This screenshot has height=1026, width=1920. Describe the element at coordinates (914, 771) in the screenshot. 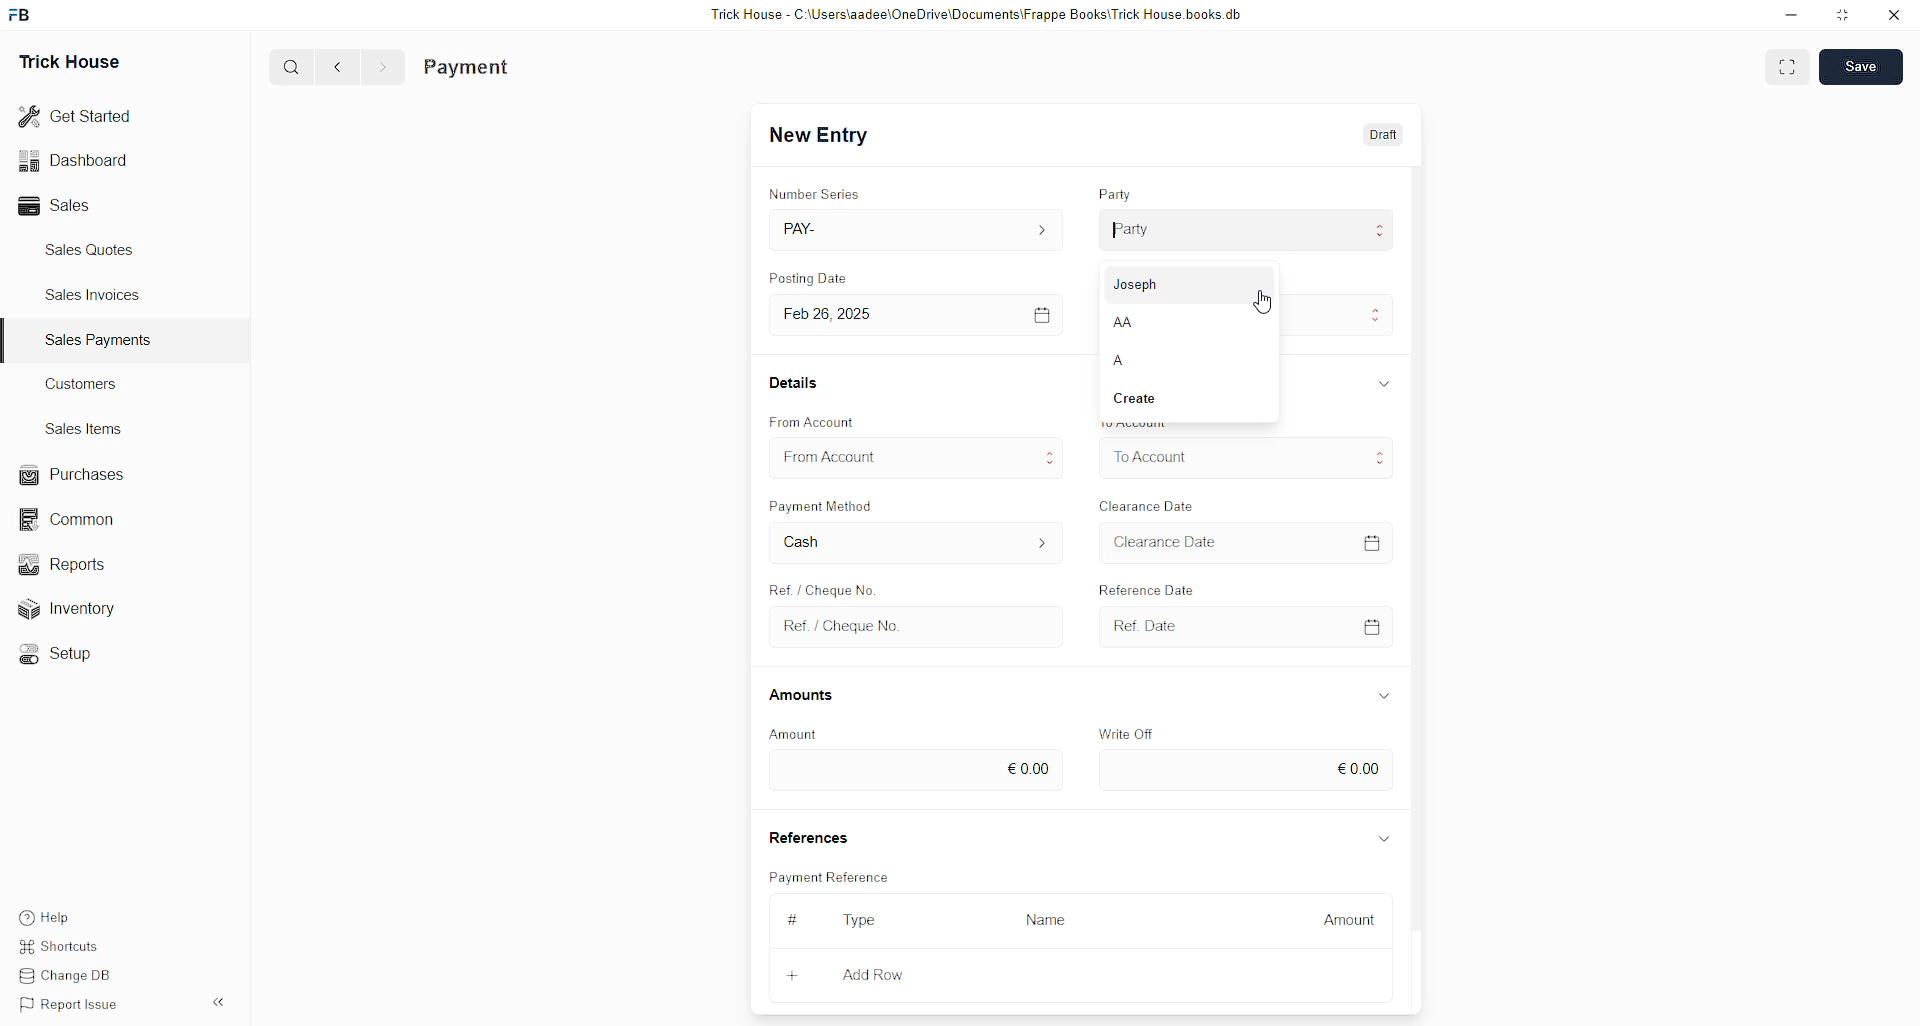

I see `€0.00` at that location.